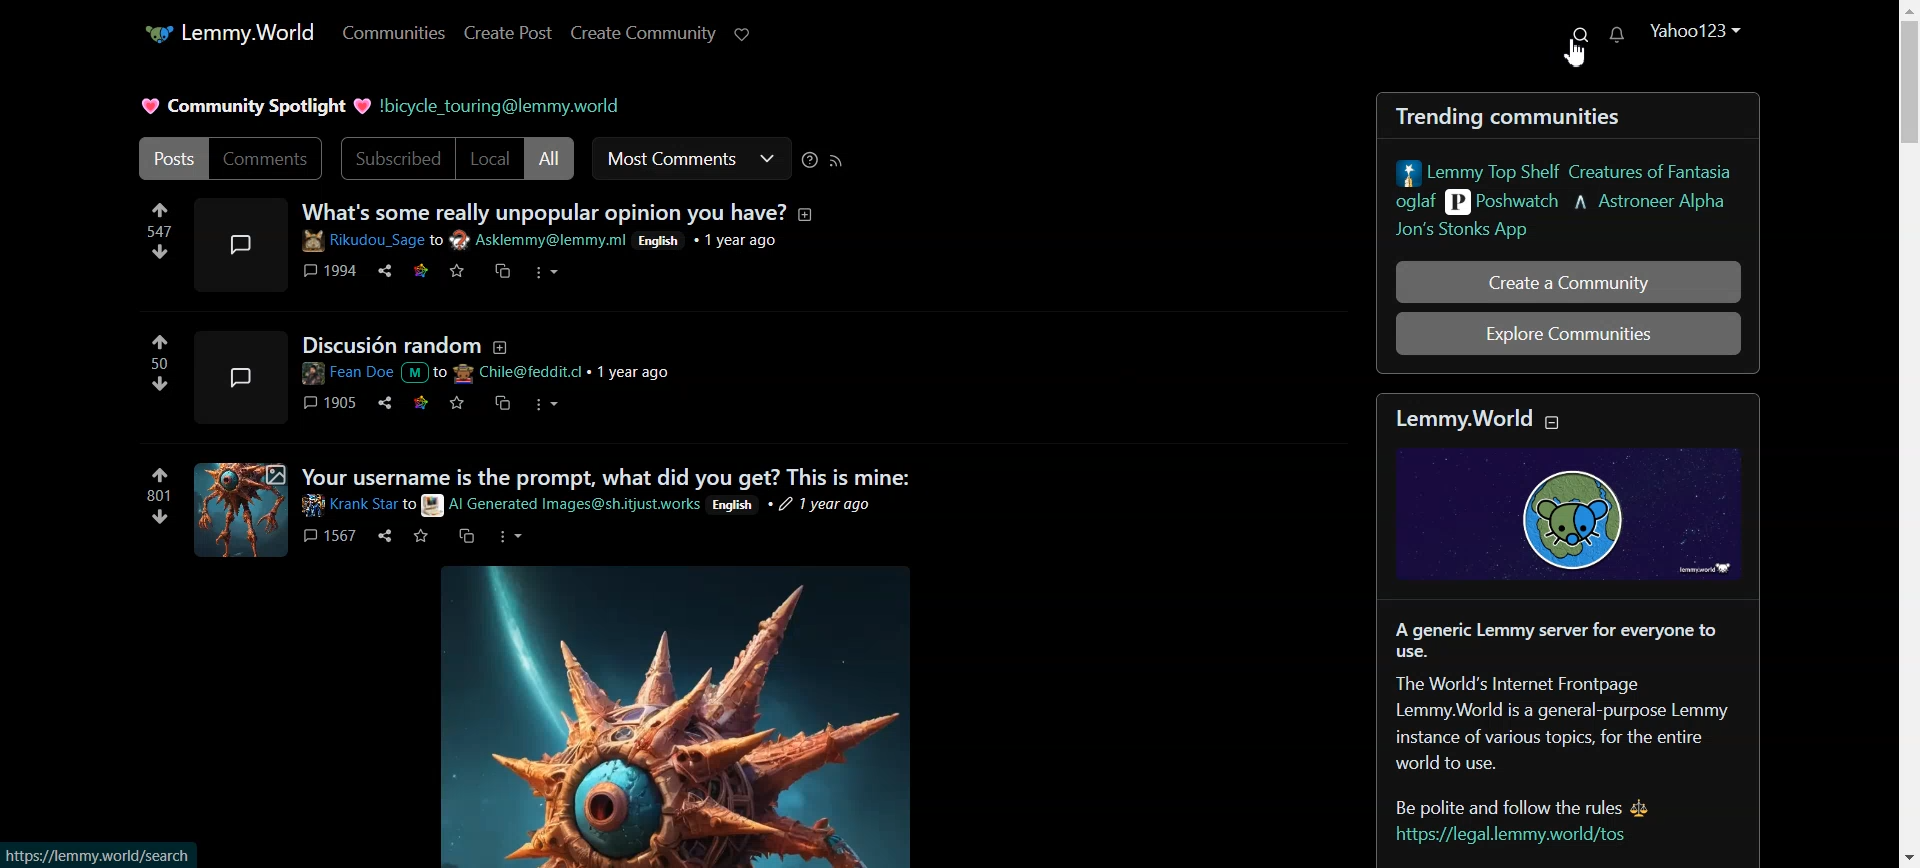 This screenshot has height=868, width=1920. I want to click on Create Community, so click(641, 33).